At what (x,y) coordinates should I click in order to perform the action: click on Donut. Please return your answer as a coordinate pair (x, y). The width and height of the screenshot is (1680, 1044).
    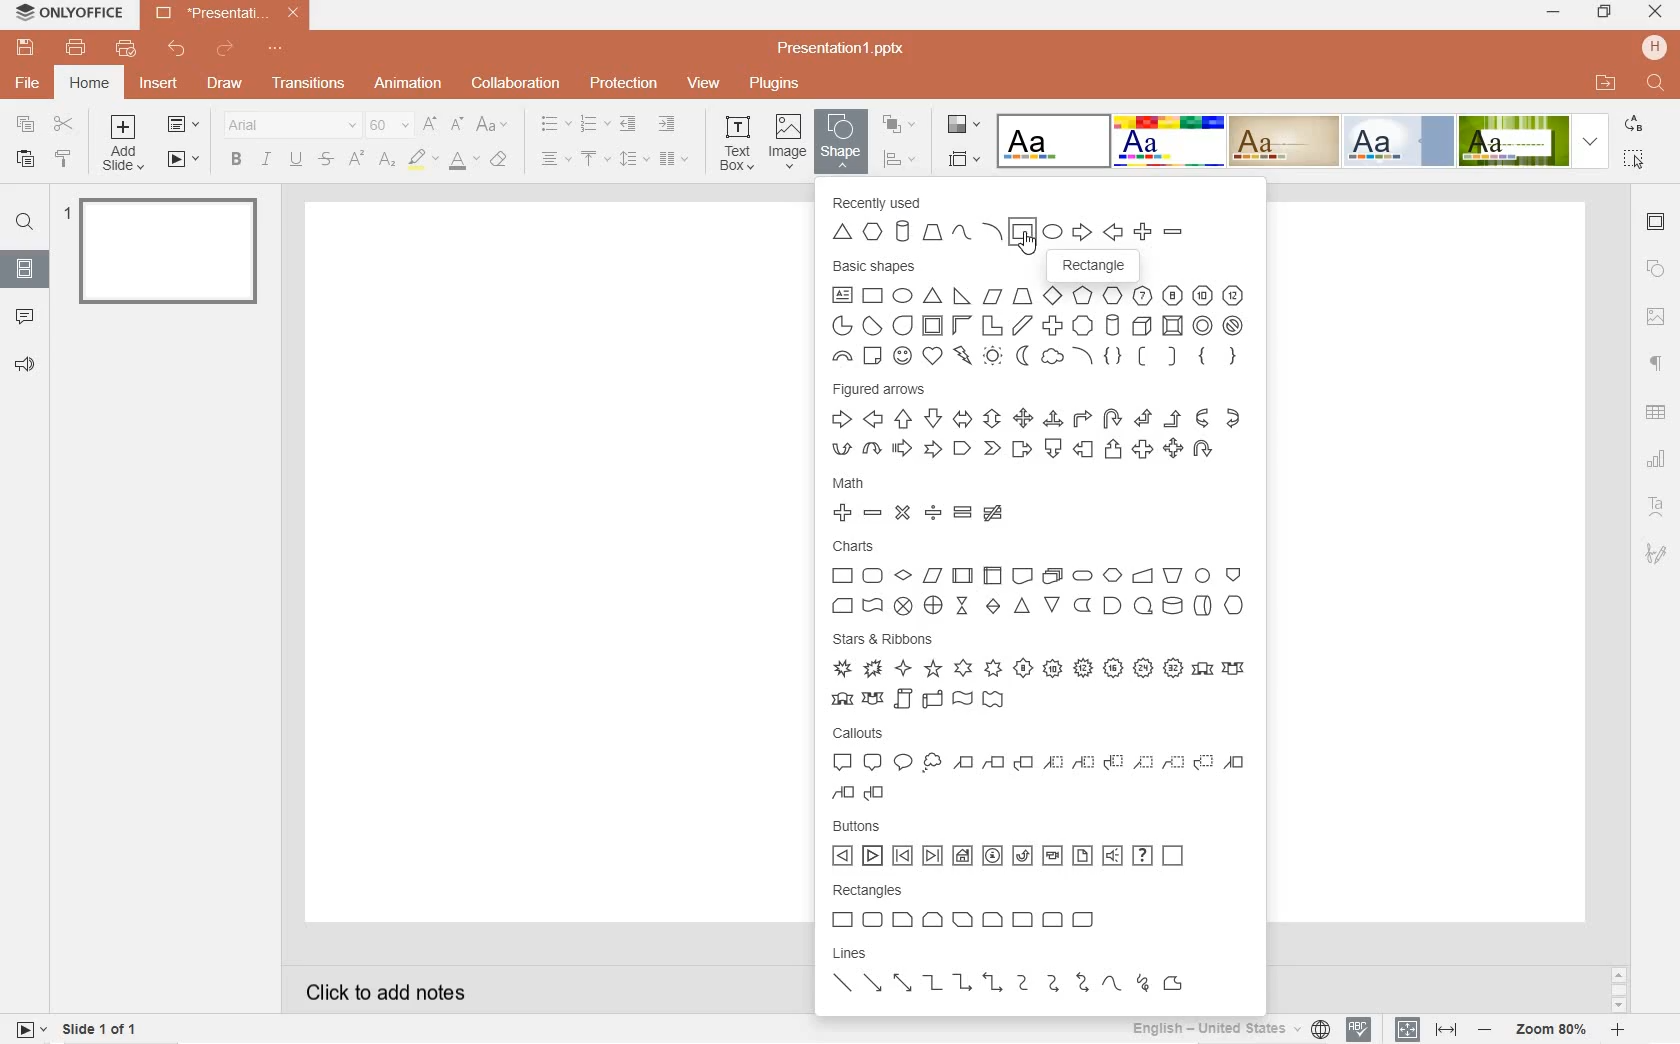
    Looking at the image, I should click on (1203, 326).